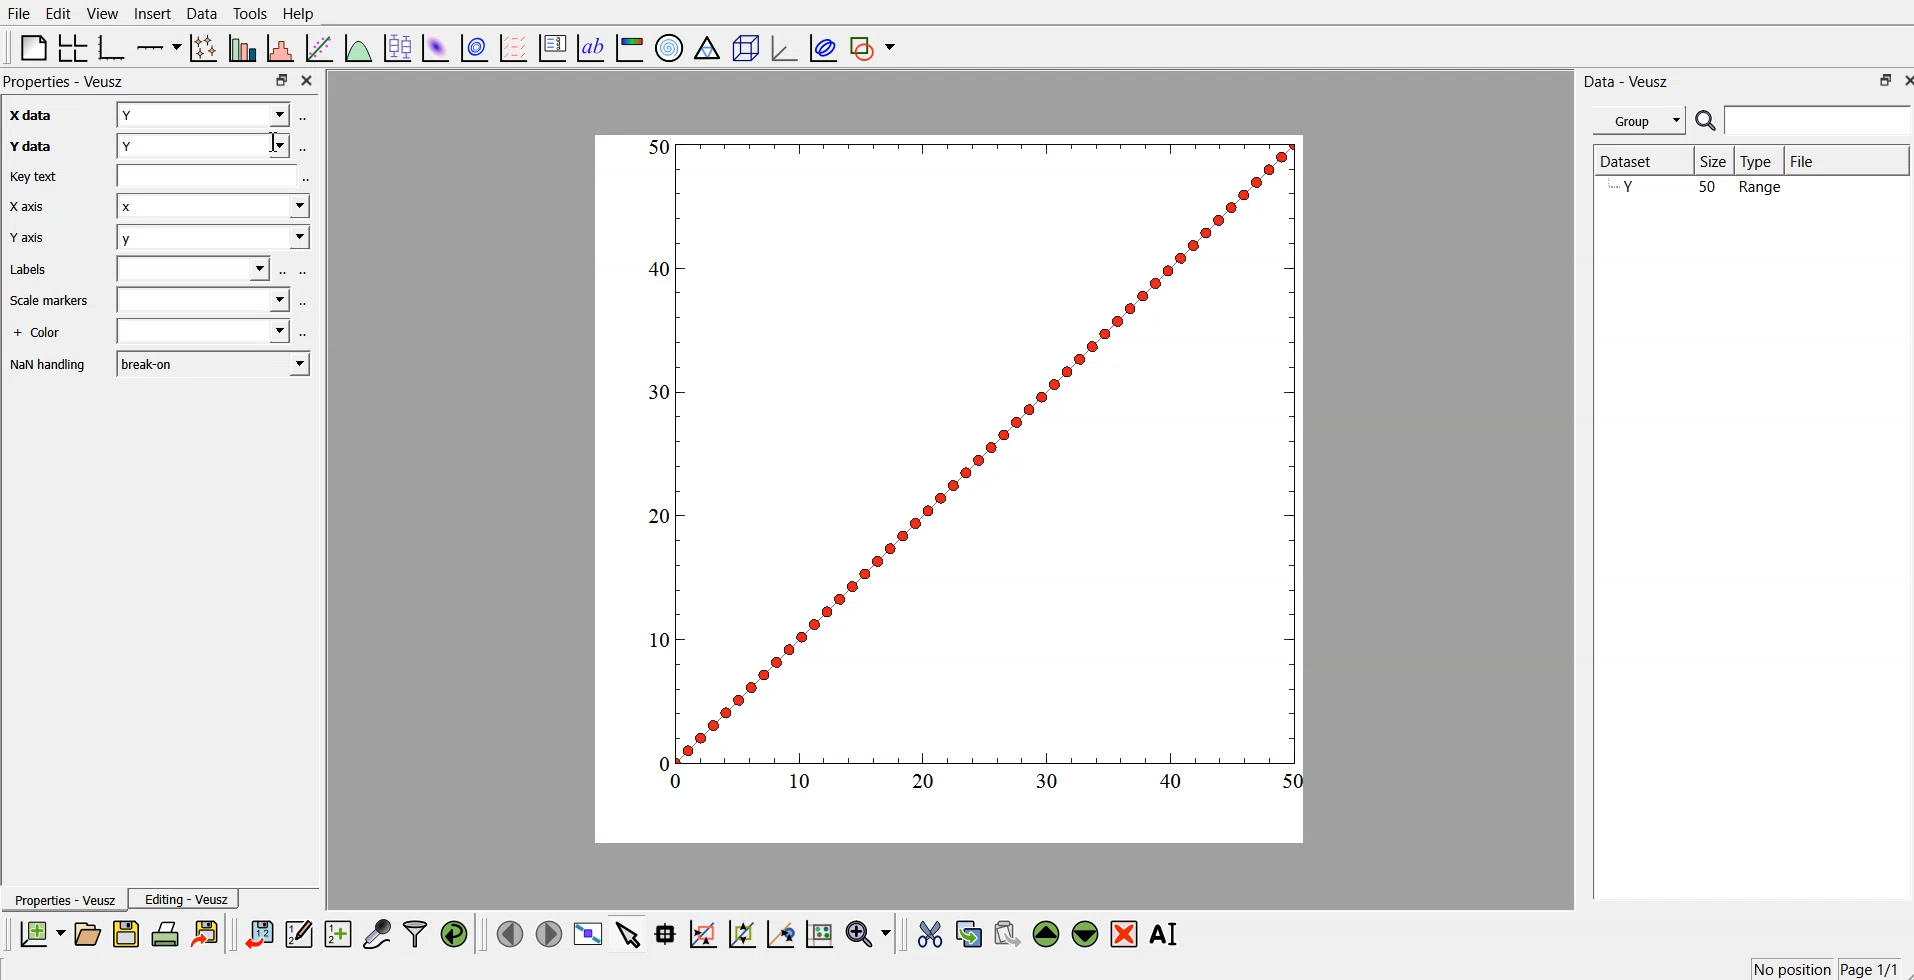  Describe the element at coordinates (1902, 80) in the screenshot. I see `close` at that location.